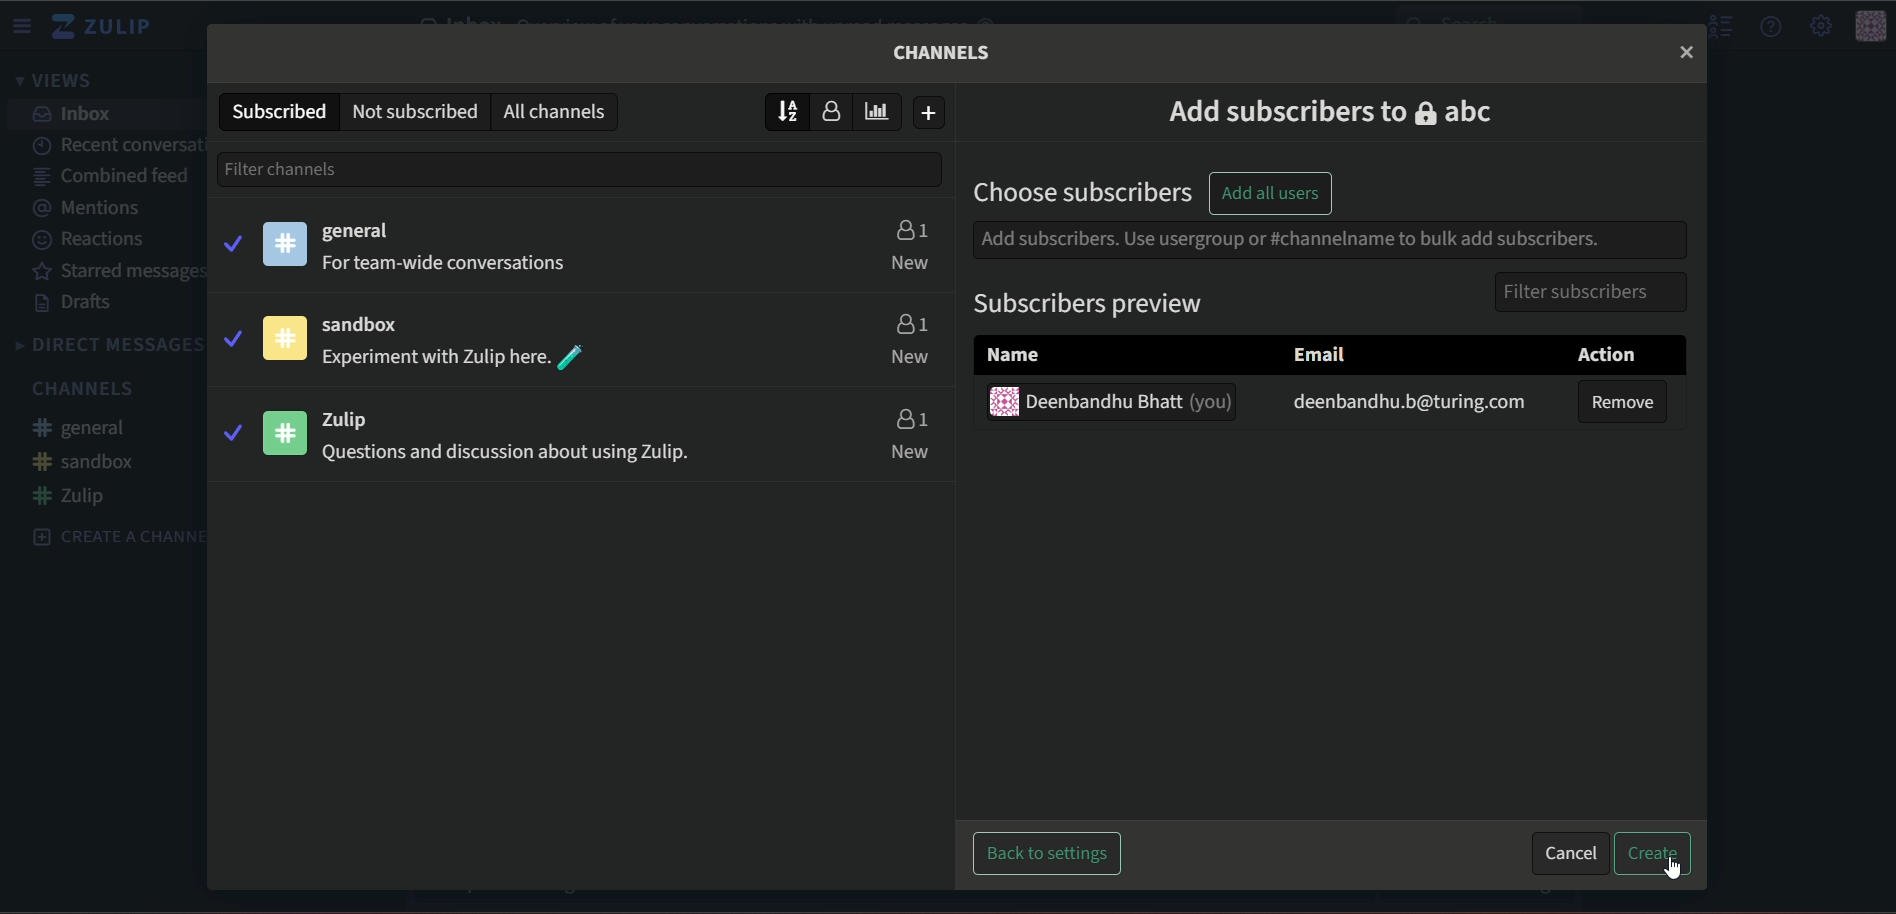 The image size is (1896, 914). What do you see at coordinates (910, 358) in the screenshot?
I see `new` at bounding box center [910, 358].